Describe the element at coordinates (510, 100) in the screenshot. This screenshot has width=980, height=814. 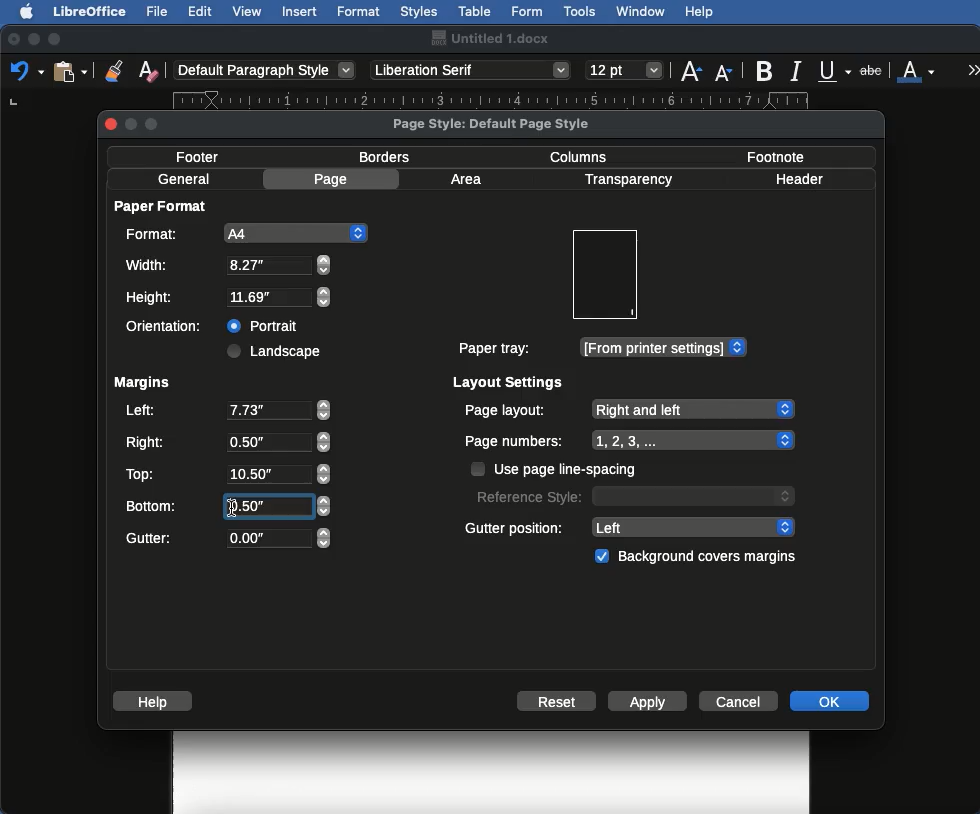
I see `Ruler` at that location.